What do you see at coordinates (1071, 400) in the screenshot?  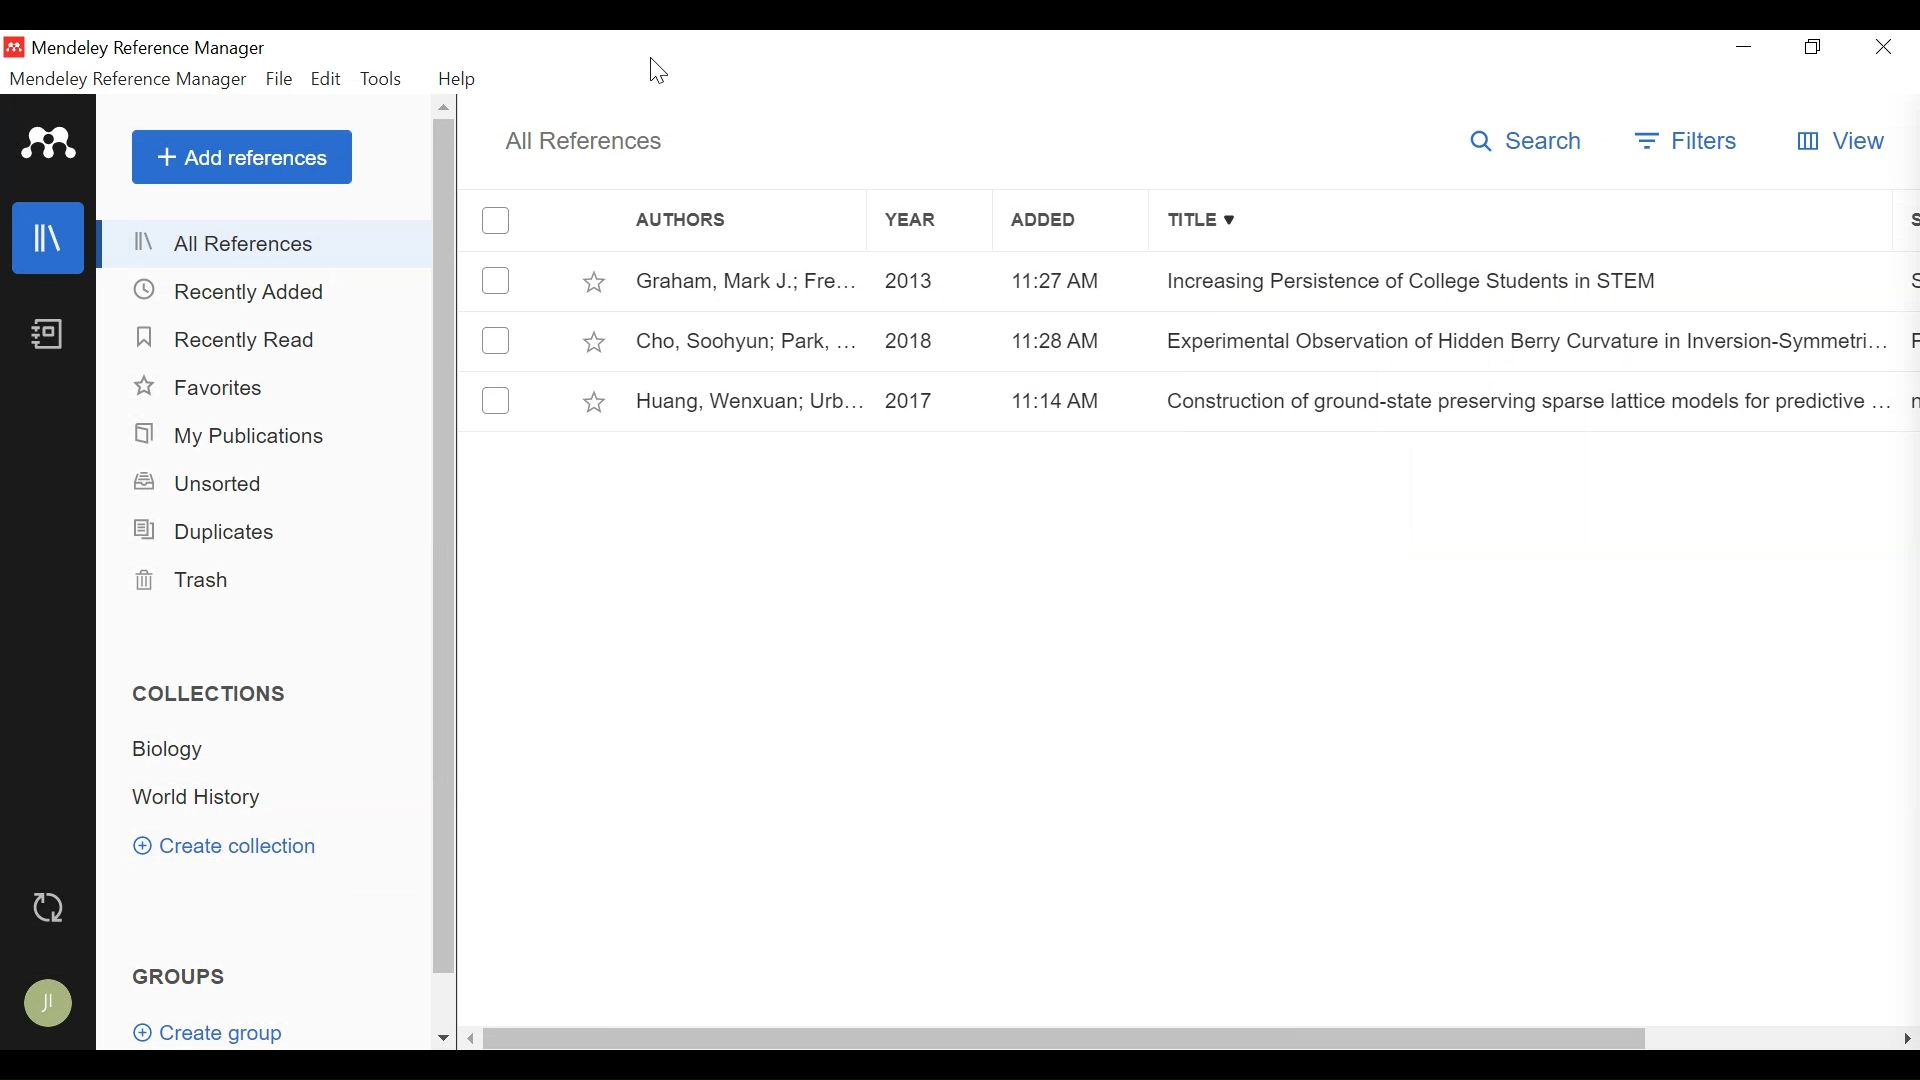 I see `11:14 AM` at bounding box center [1071, 400].